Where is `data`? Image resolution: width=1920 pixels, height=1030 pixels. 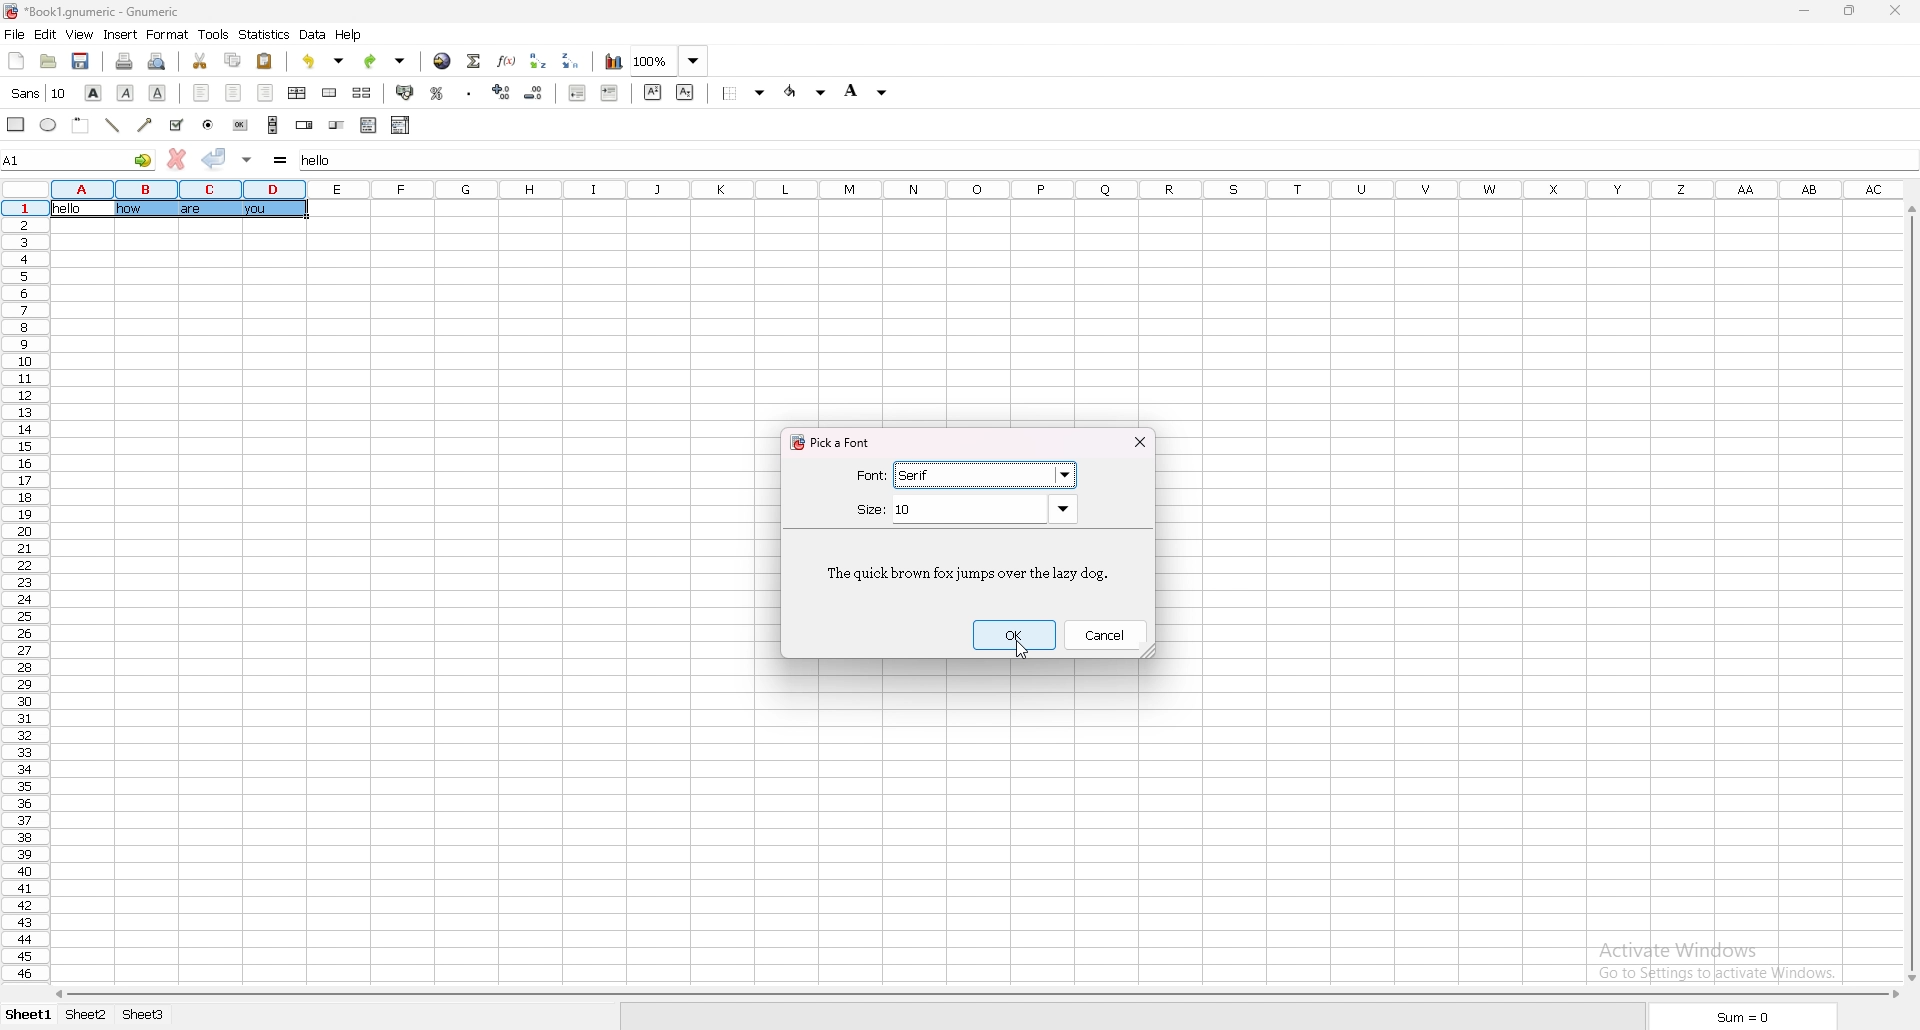 data is located at coordinates (313, 35).